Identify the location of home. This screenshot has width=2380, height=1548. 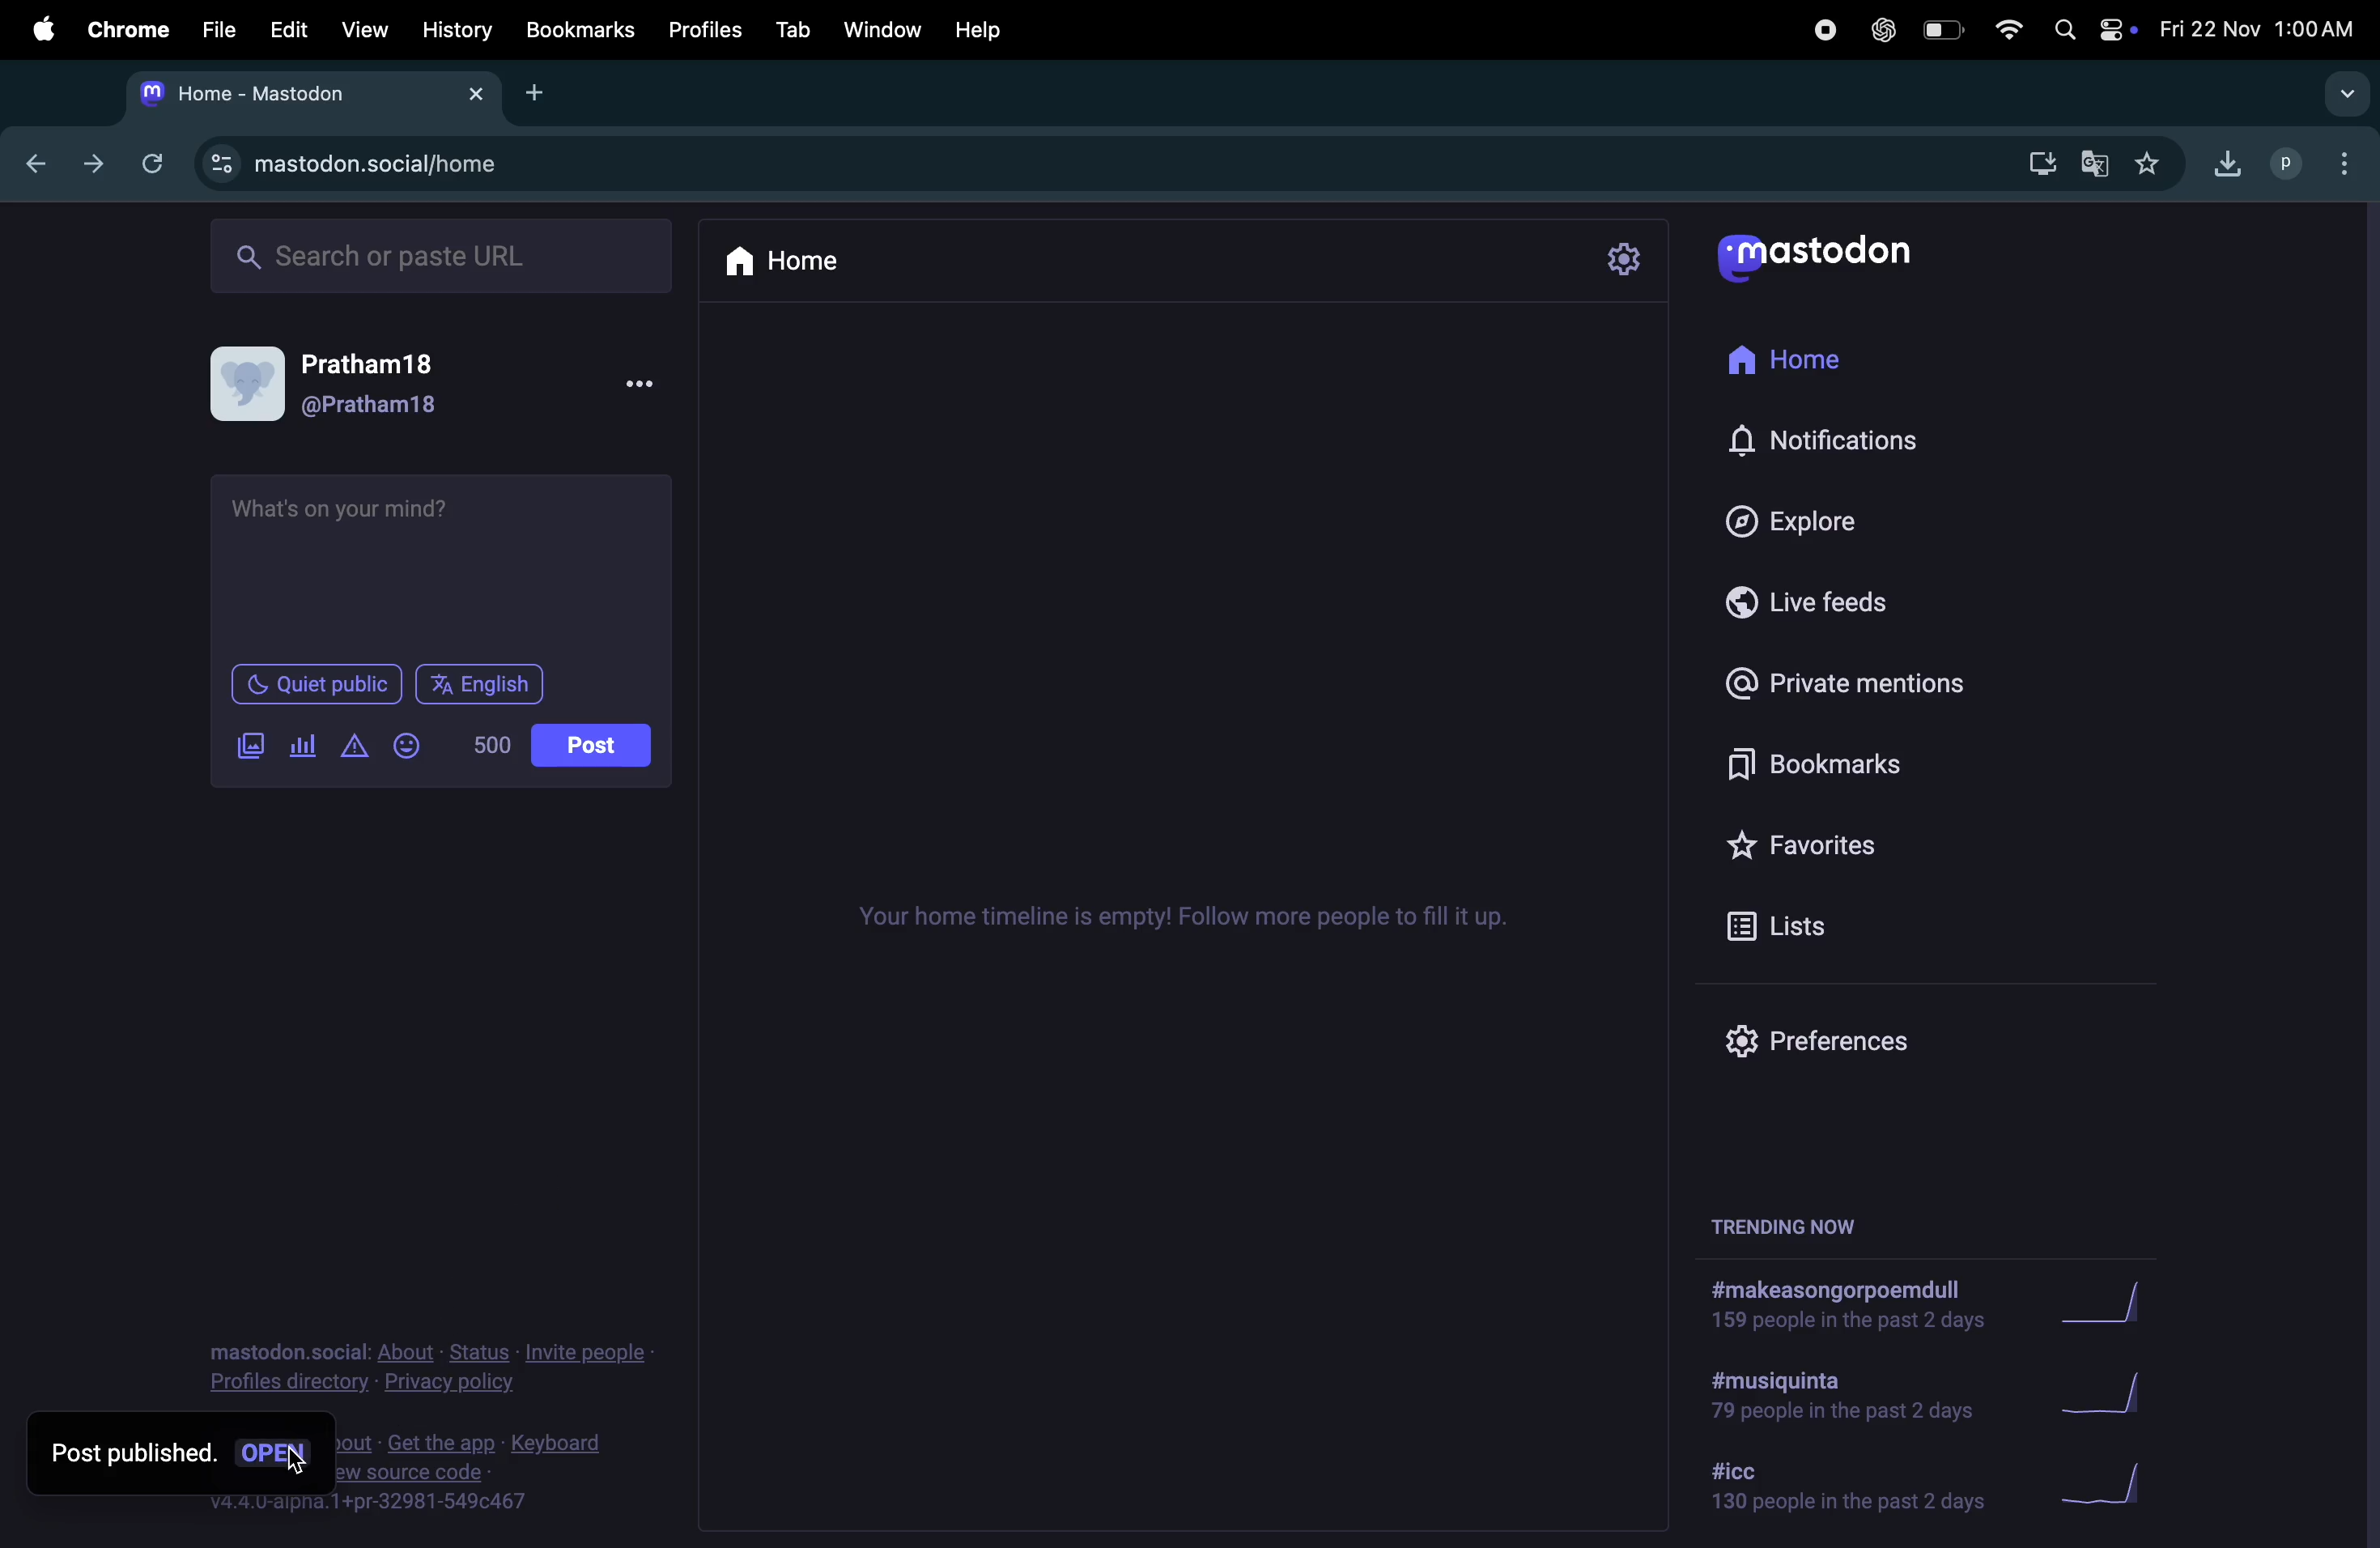
(796, 262).